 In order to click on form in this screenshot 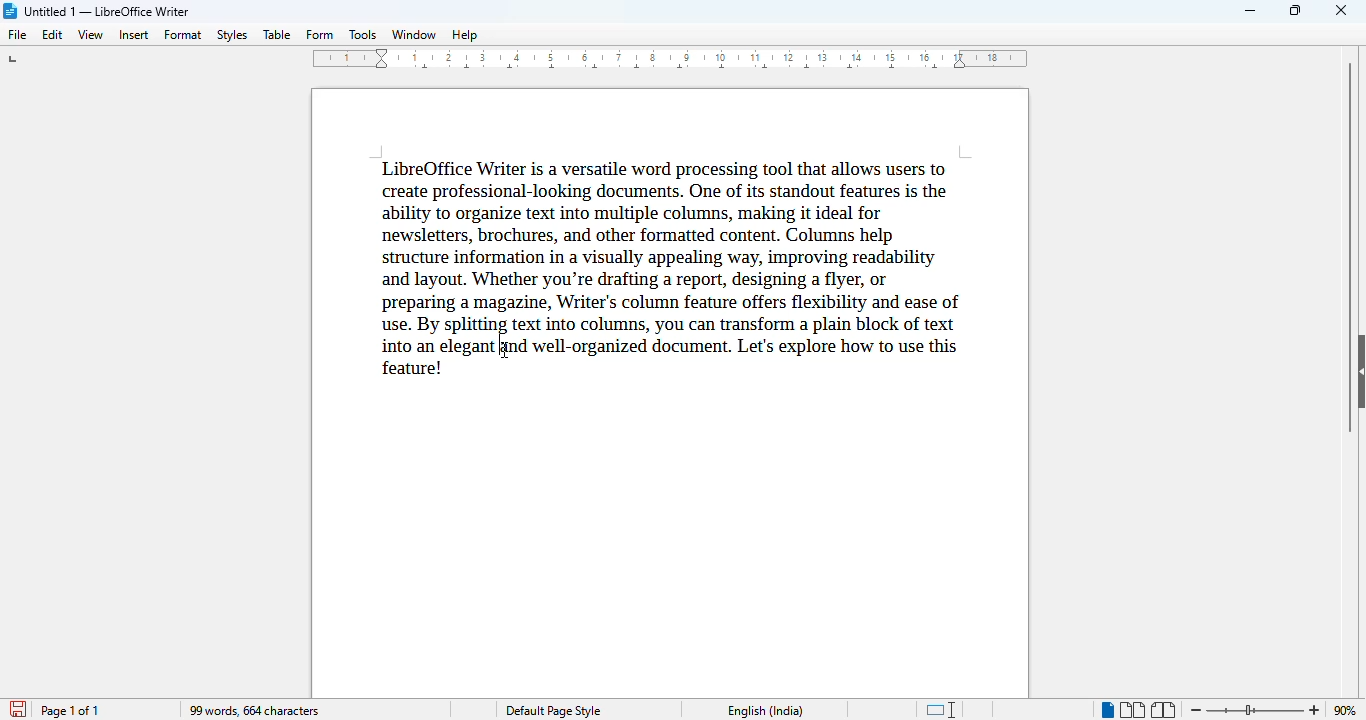, I will do `click(320, 35)`.